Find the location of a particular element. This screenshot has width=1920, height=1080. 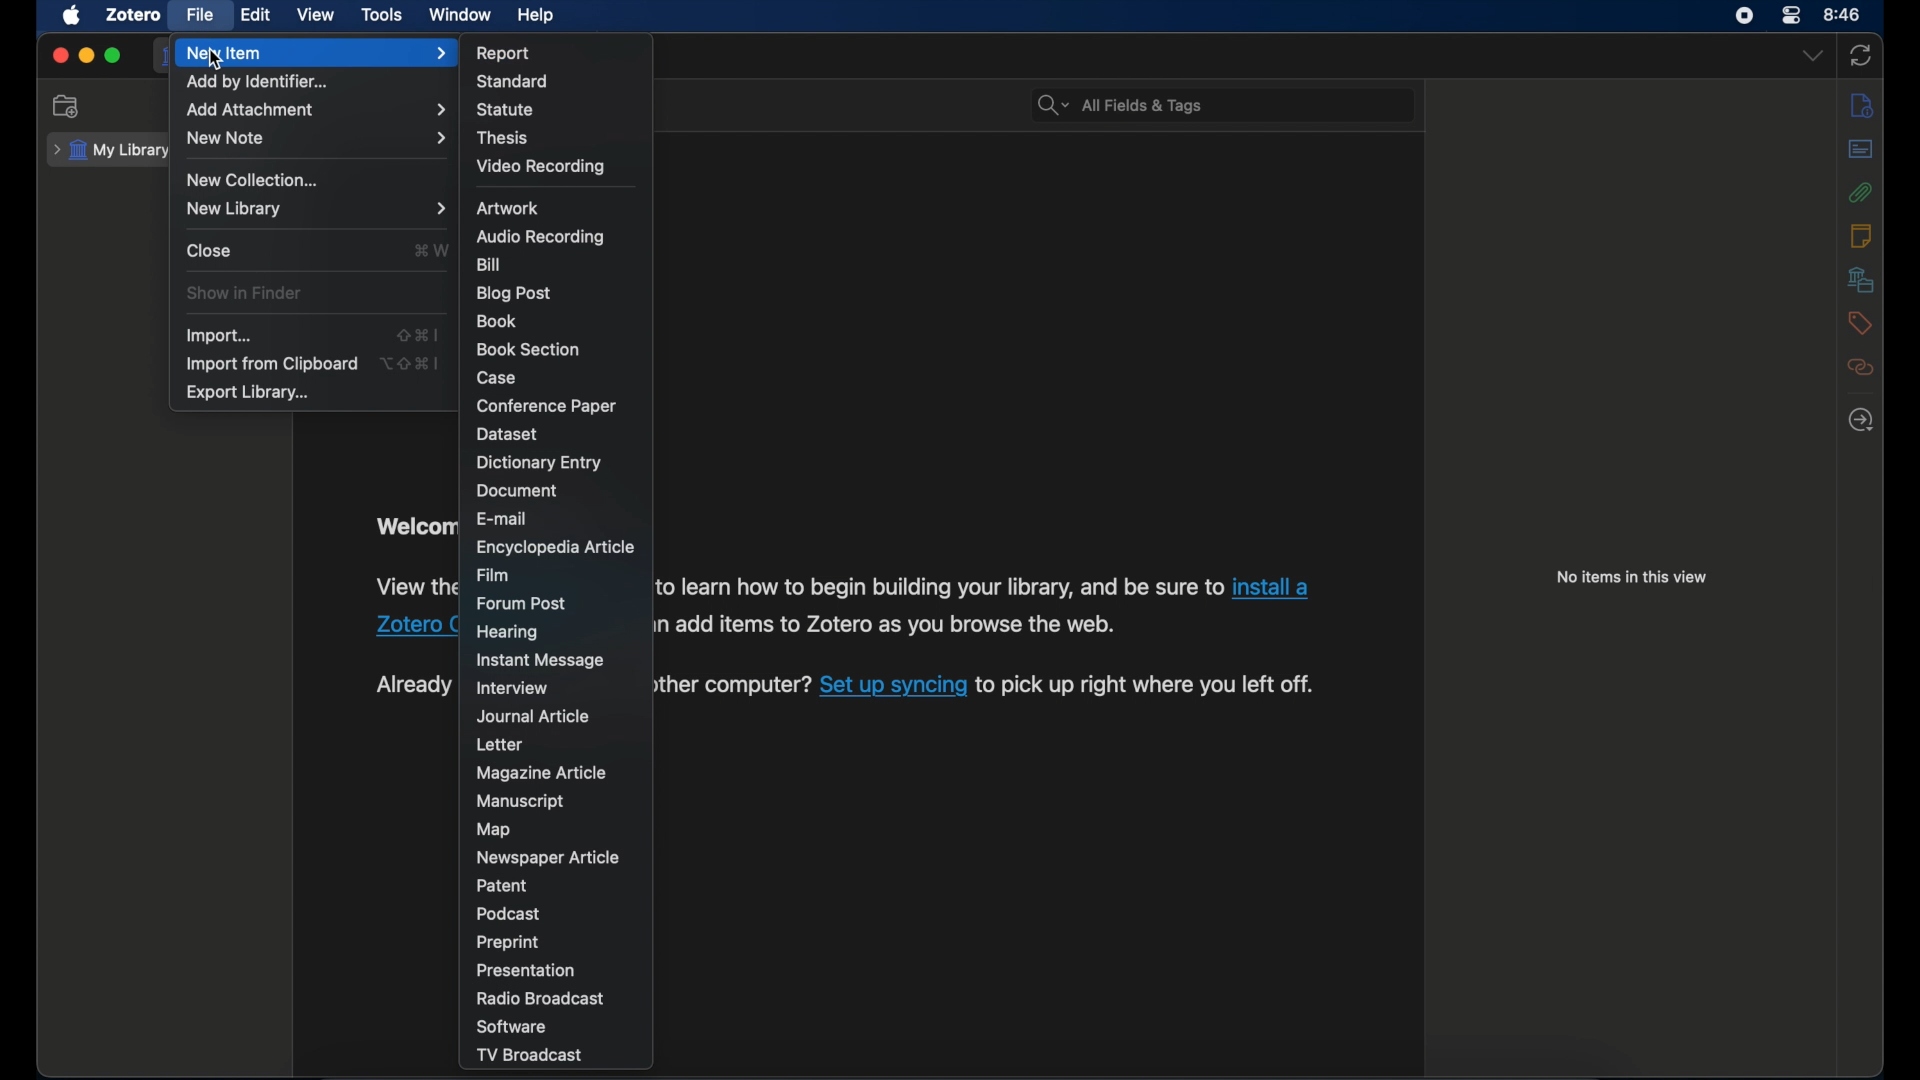

cursor on new Item is located at coordinates (224, 62).